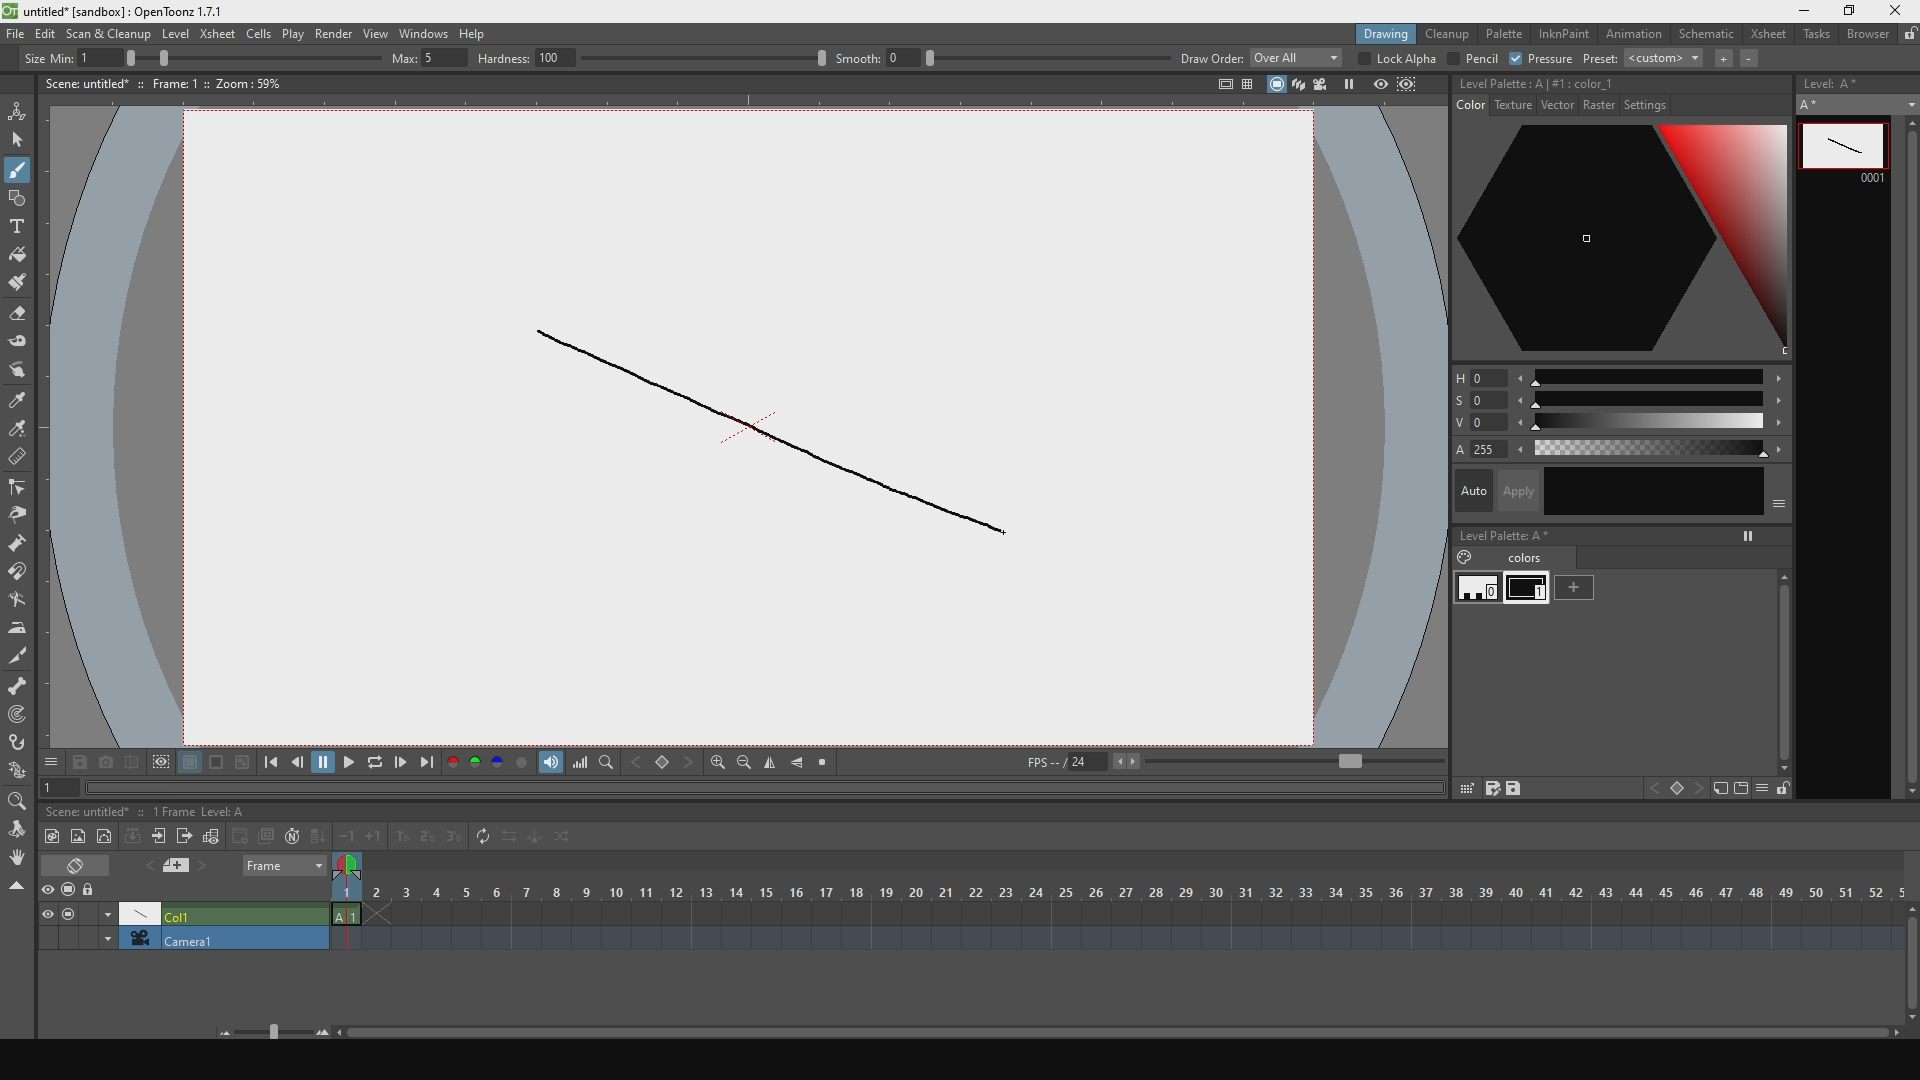 The width and height of the screenshot is (1920, 1080). Describe the element at coordinates (74, 912) in the screenshot. I see `stop` at that location.